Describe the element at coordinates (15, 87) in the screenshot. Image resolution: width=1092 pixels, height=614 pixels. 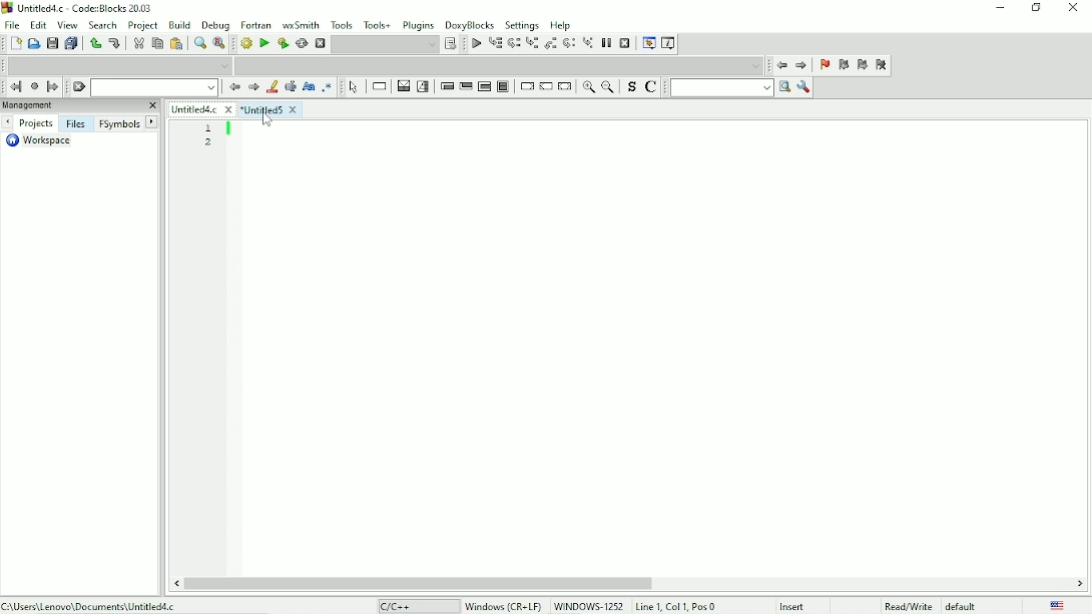
I see `Jump back` at that location.